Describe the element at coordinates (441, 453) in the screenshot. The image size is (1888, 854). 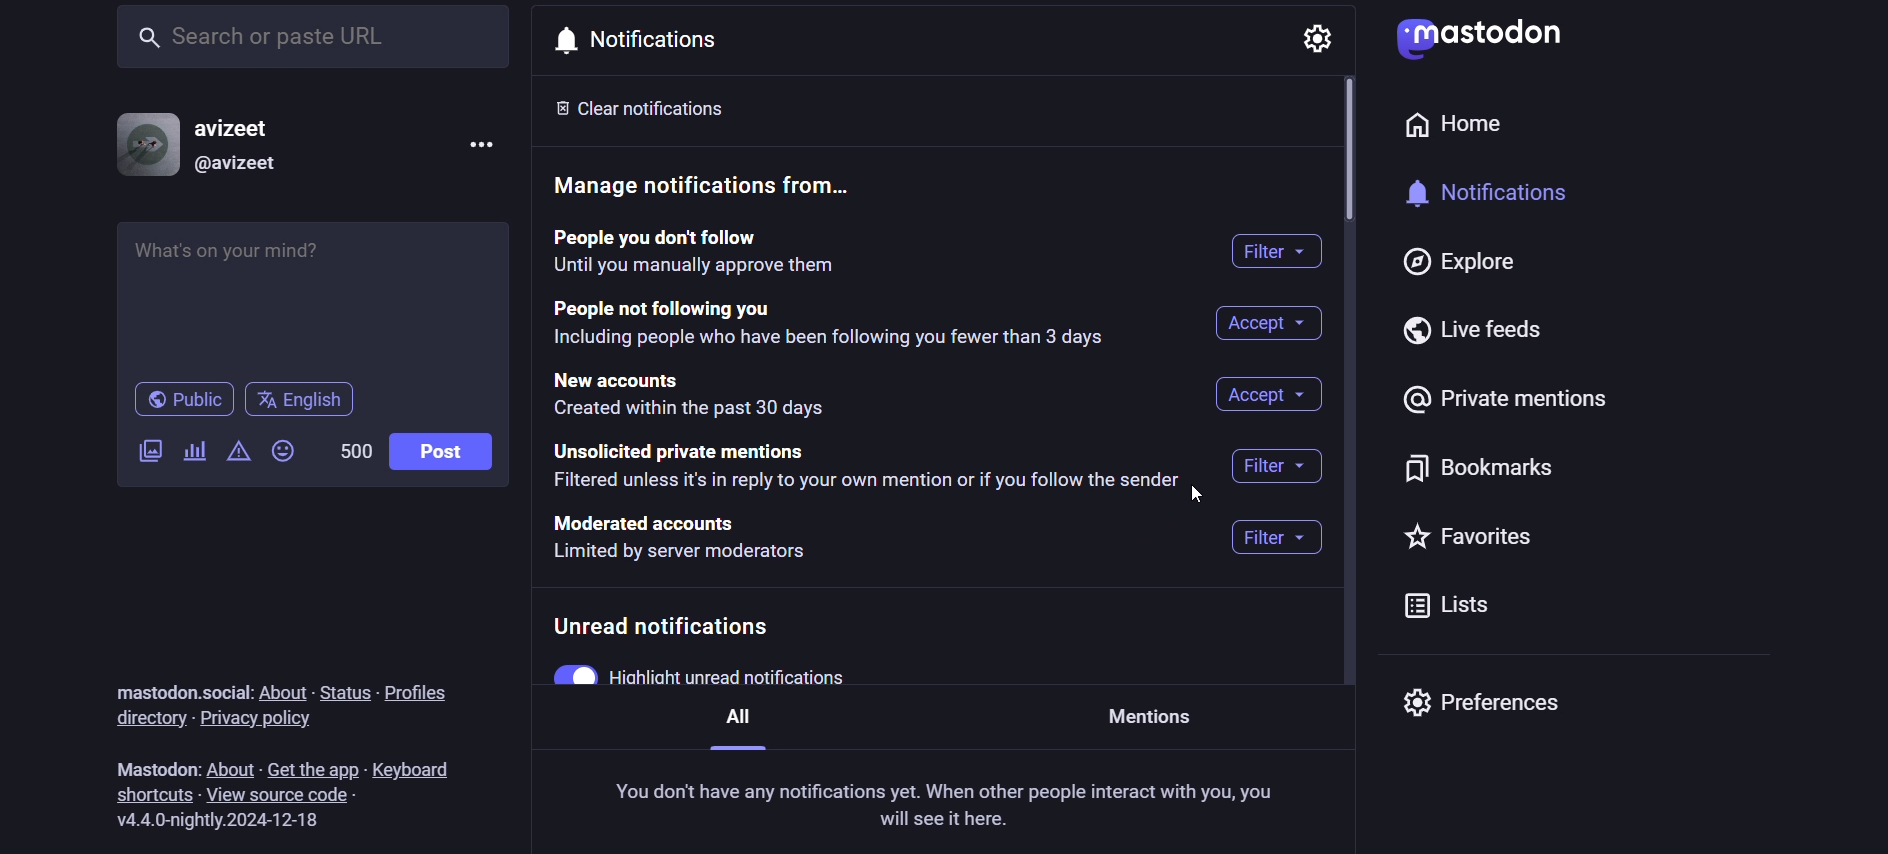
I see `Post` at that location.